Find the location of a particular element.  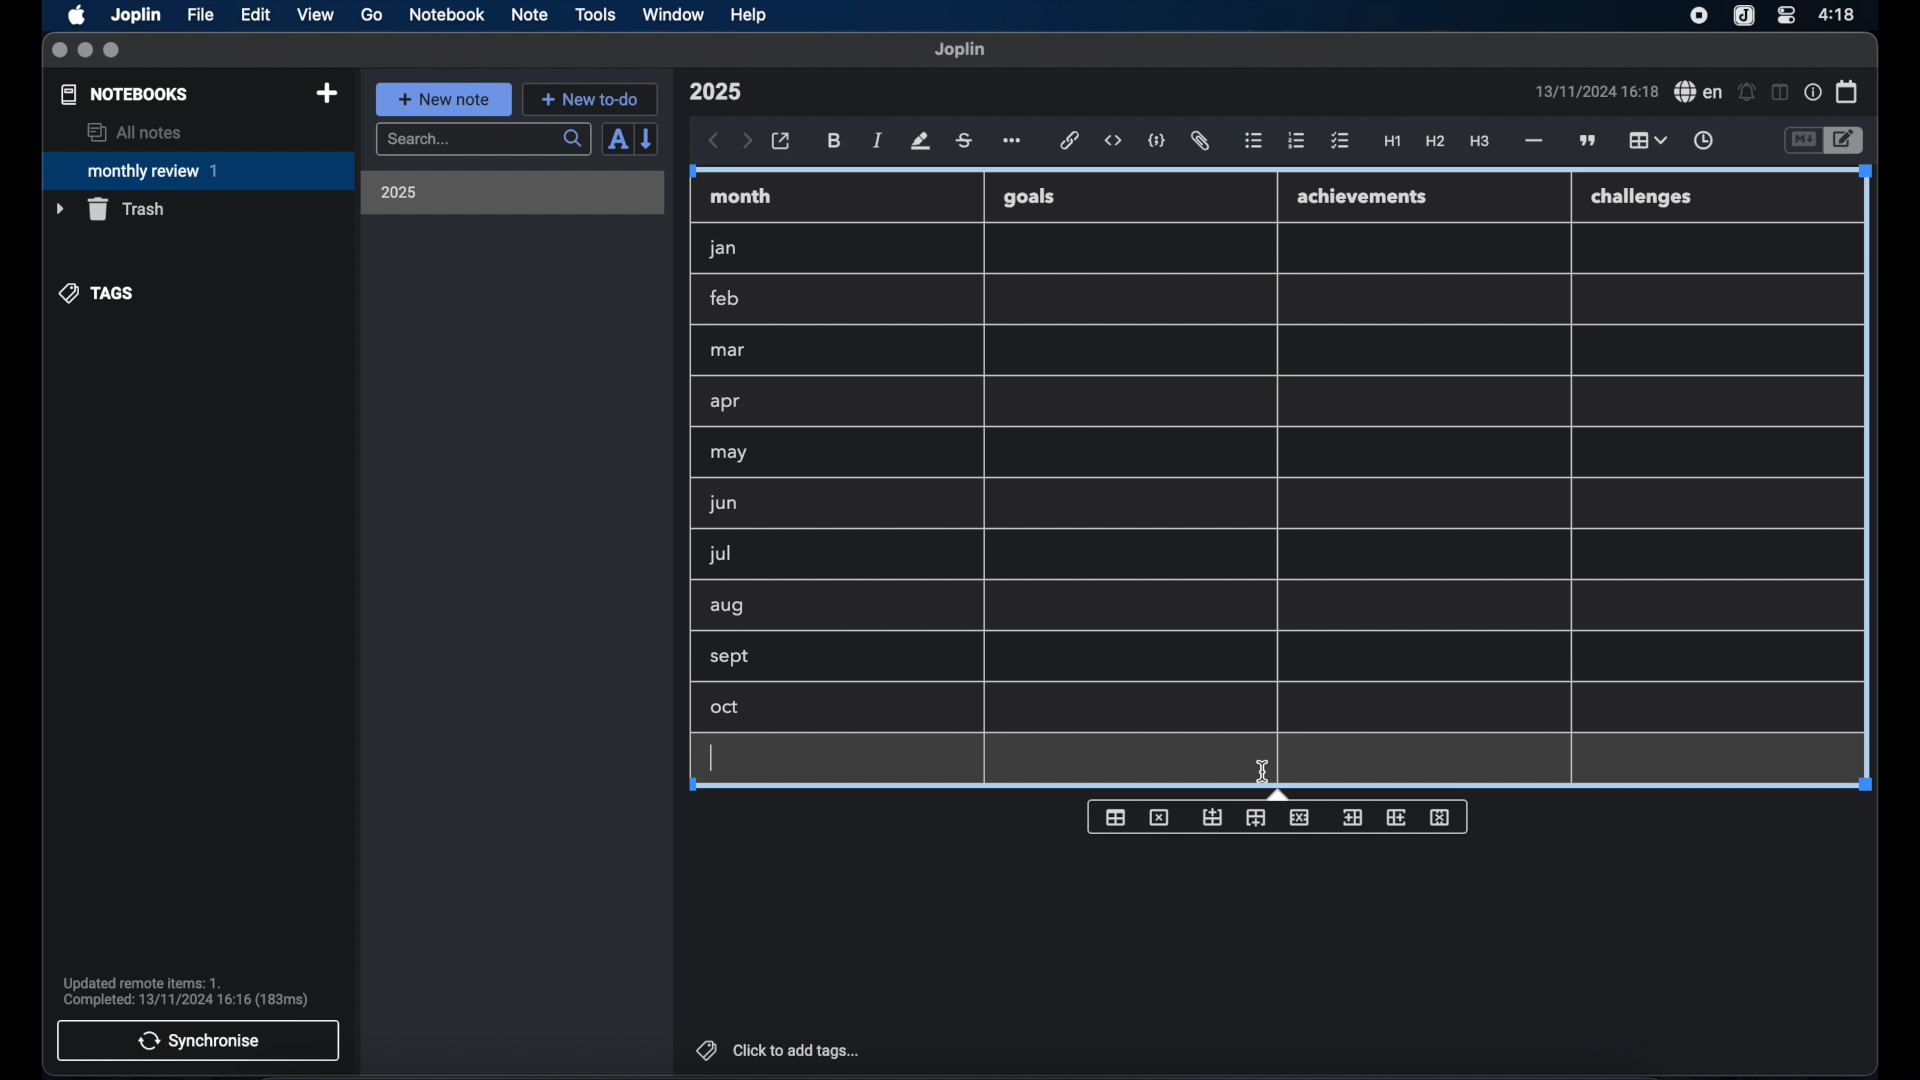

highlight is located at coordinates (920, 141).